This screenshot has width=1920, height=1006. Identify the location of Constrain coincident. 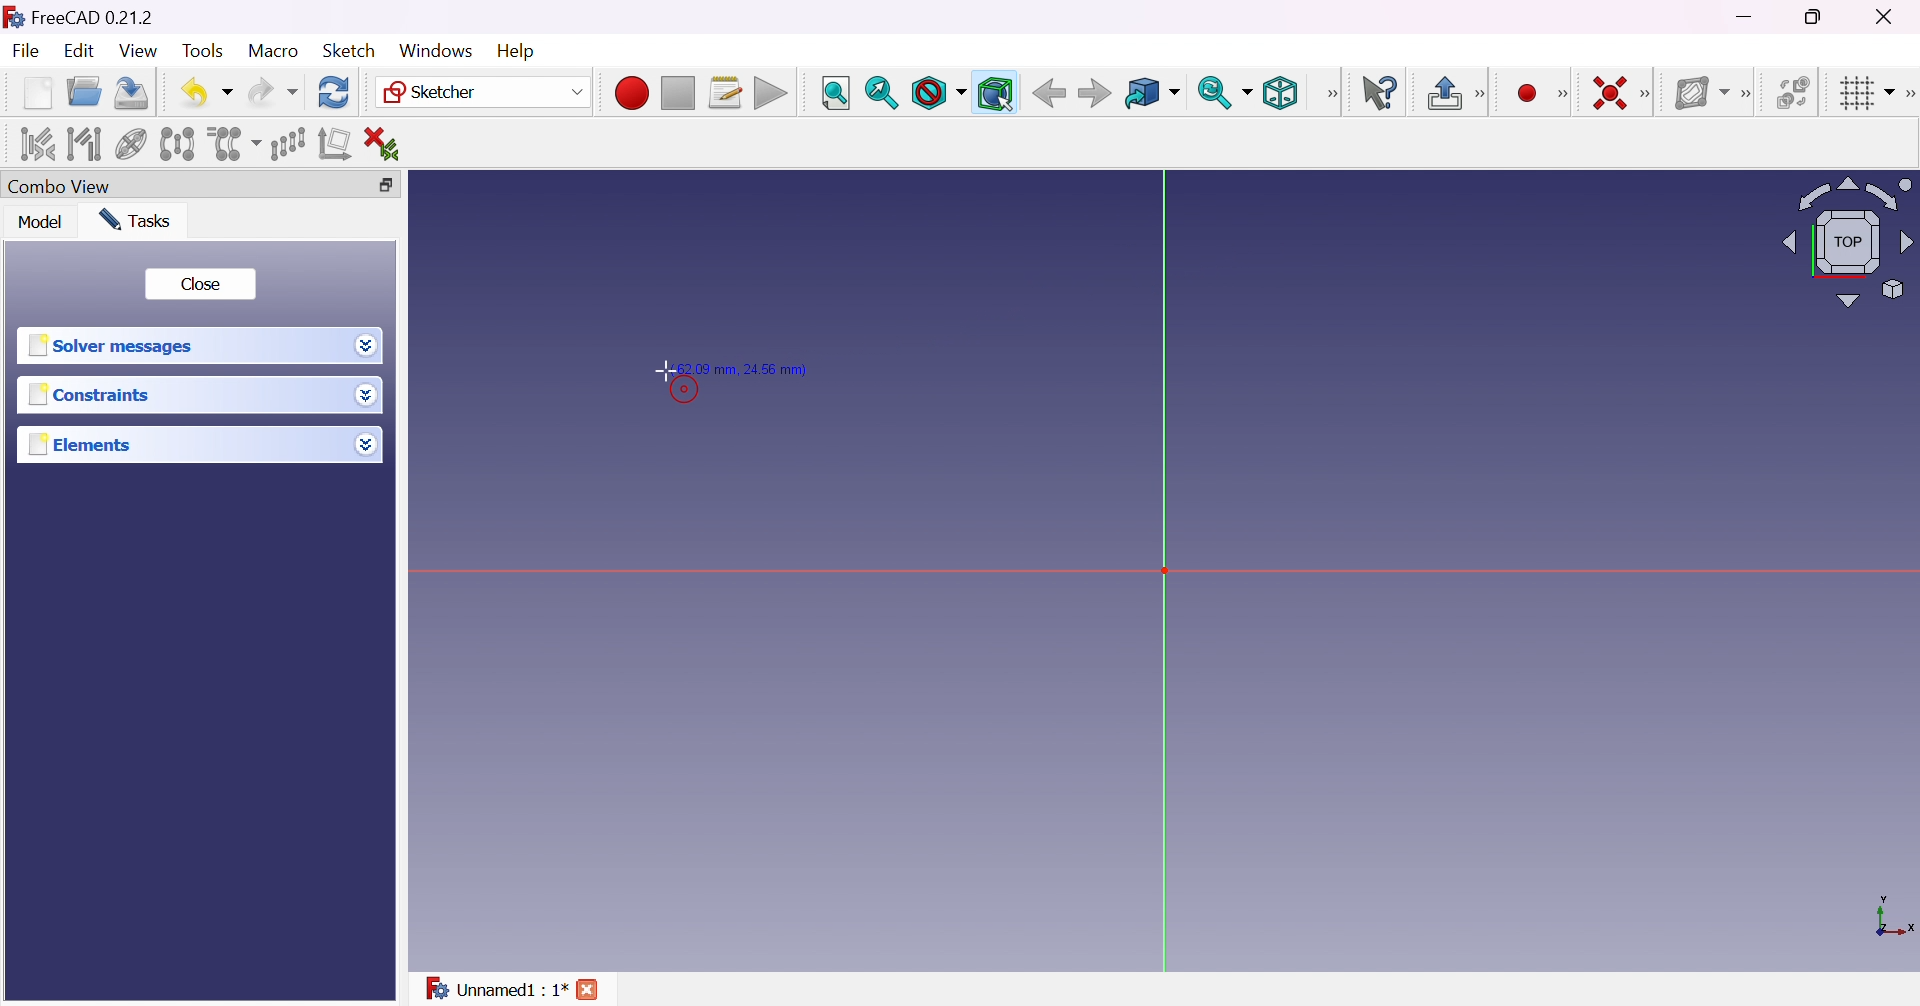
(1608, 93).